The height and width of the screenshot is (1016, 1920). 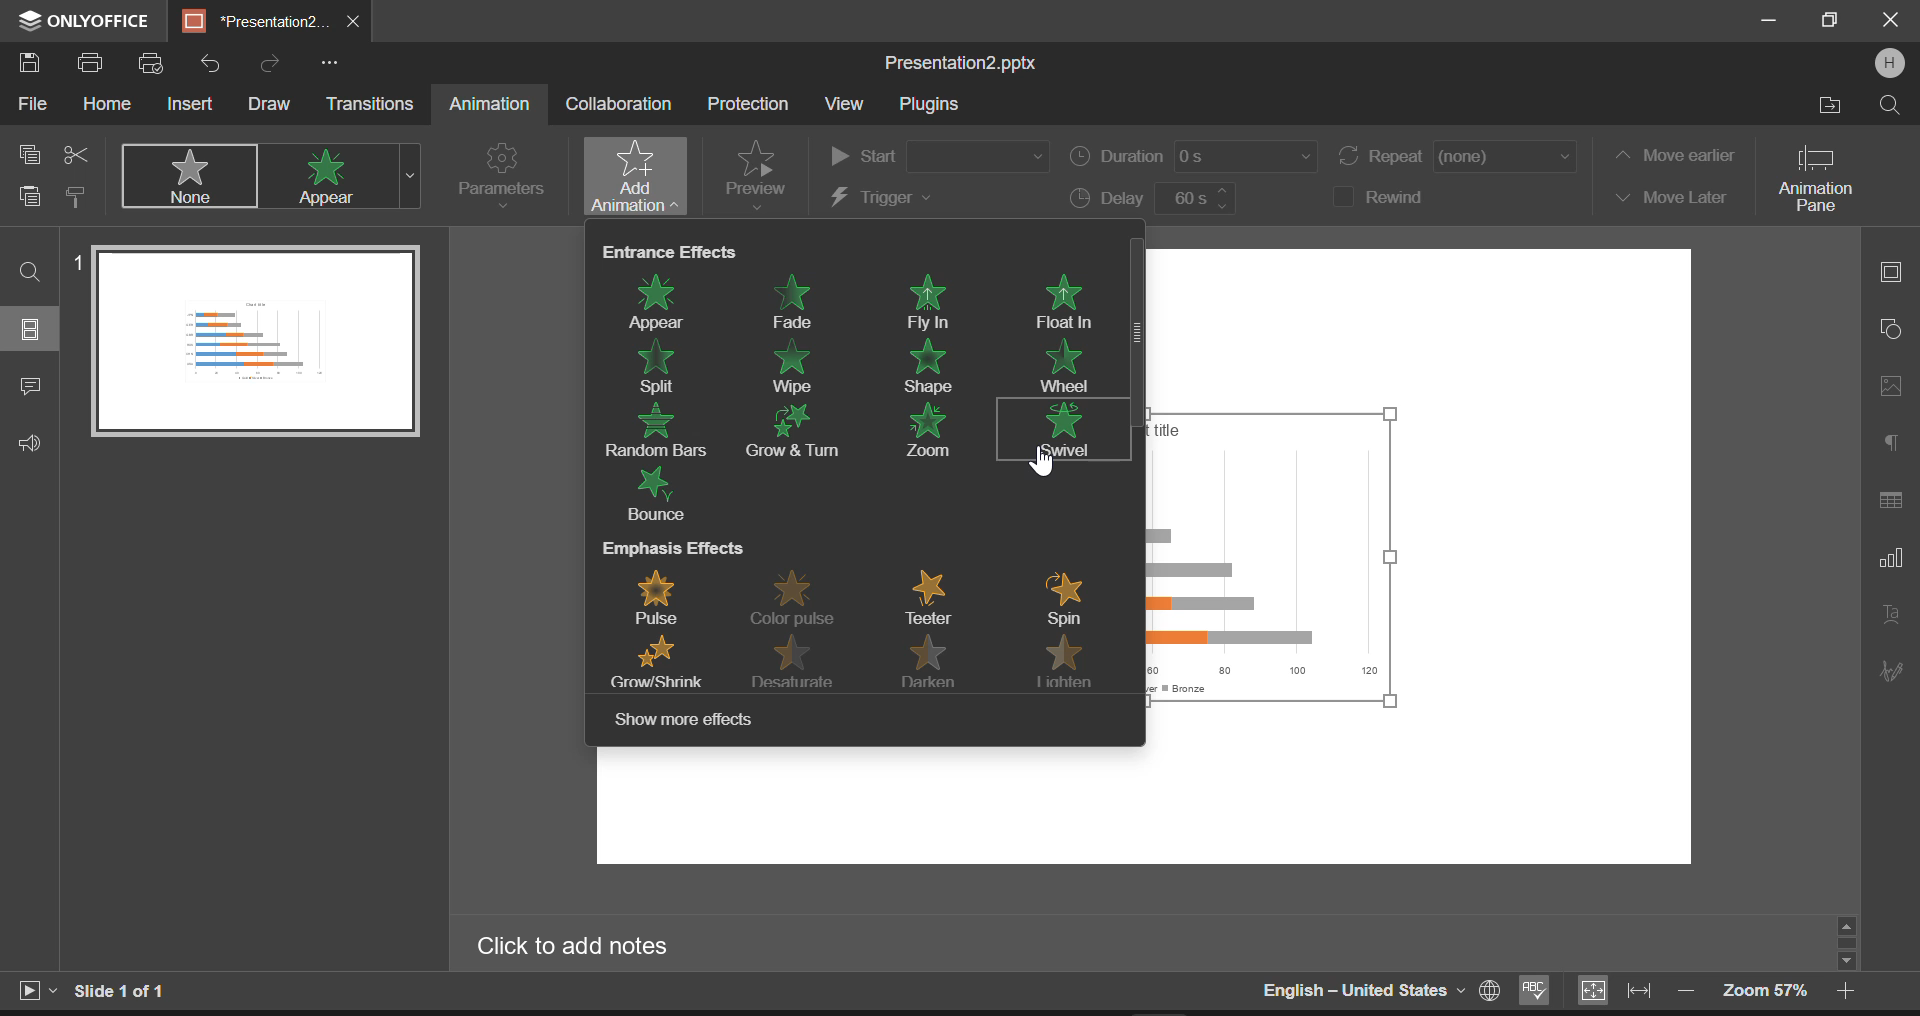 I want to click on Spellchecking, so click(x=1535, y=992).